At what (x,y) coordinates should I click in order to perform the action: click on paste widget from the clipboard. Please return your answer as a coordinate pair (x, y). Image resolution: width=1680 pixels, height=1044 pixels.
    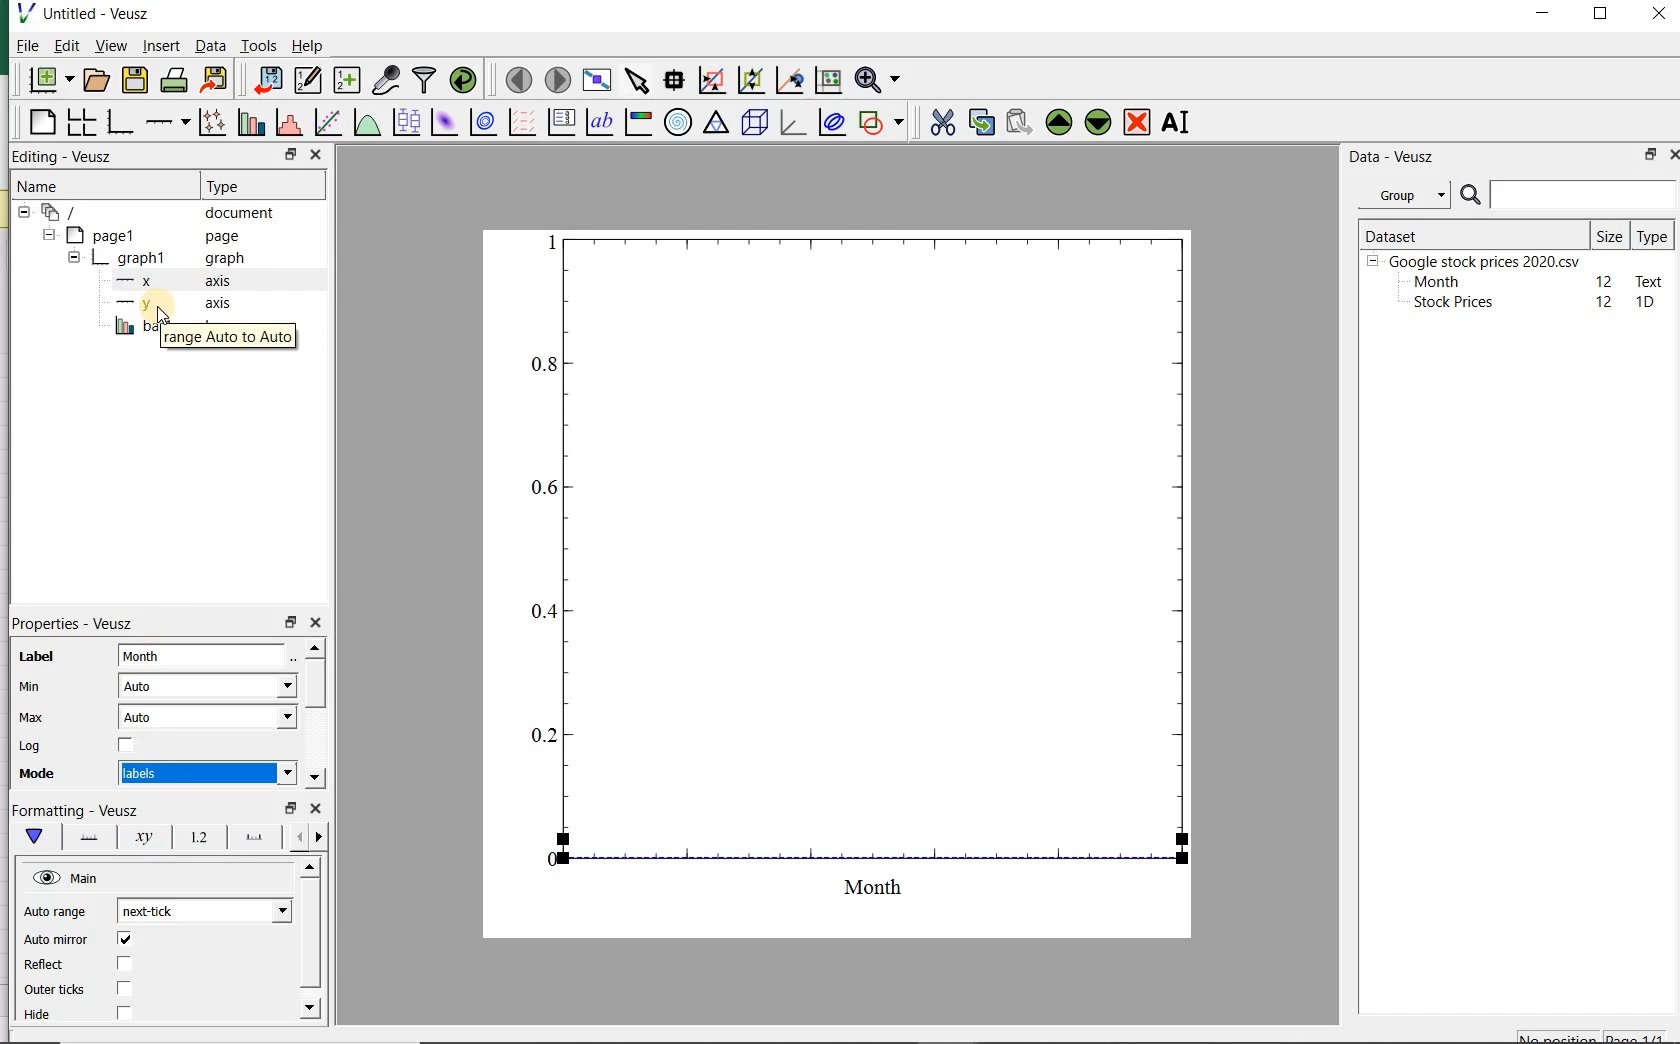
    Looking at the image, I should click on (1019, 123).